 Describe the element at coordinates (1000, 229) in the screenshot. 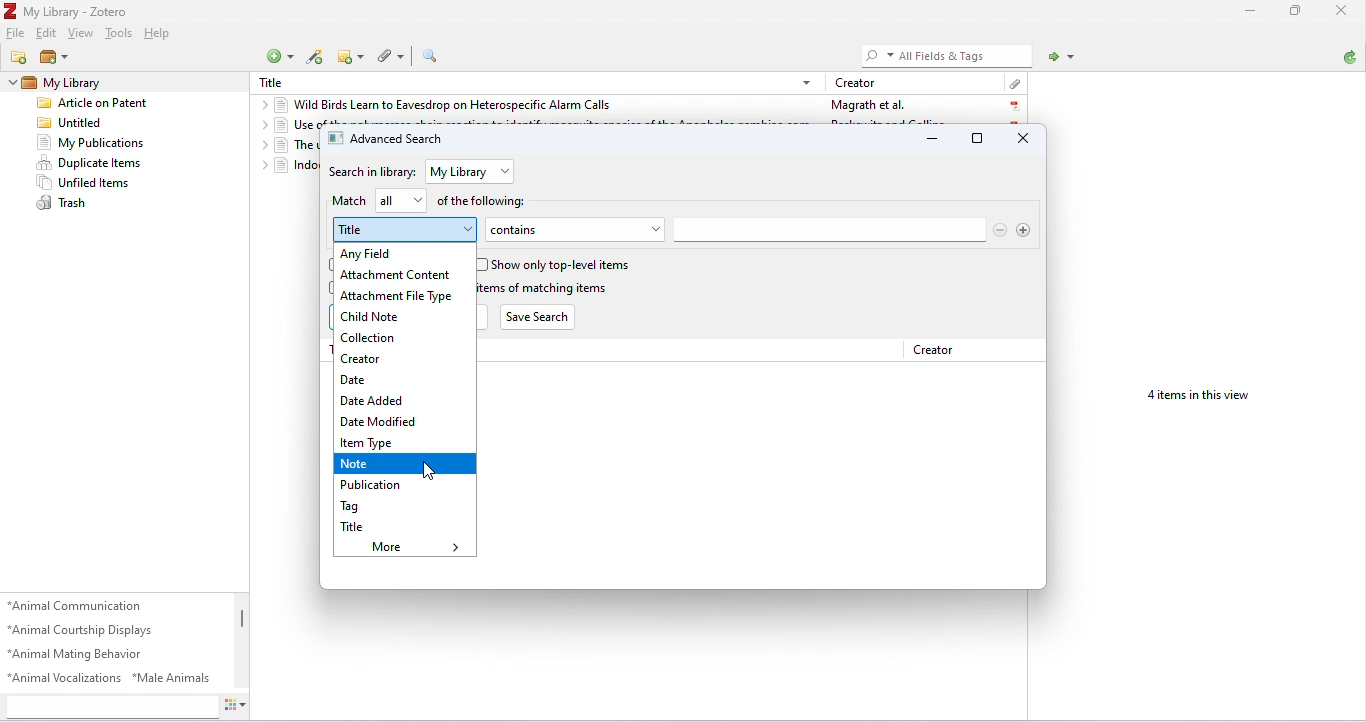

I see `remove search options` at that location.